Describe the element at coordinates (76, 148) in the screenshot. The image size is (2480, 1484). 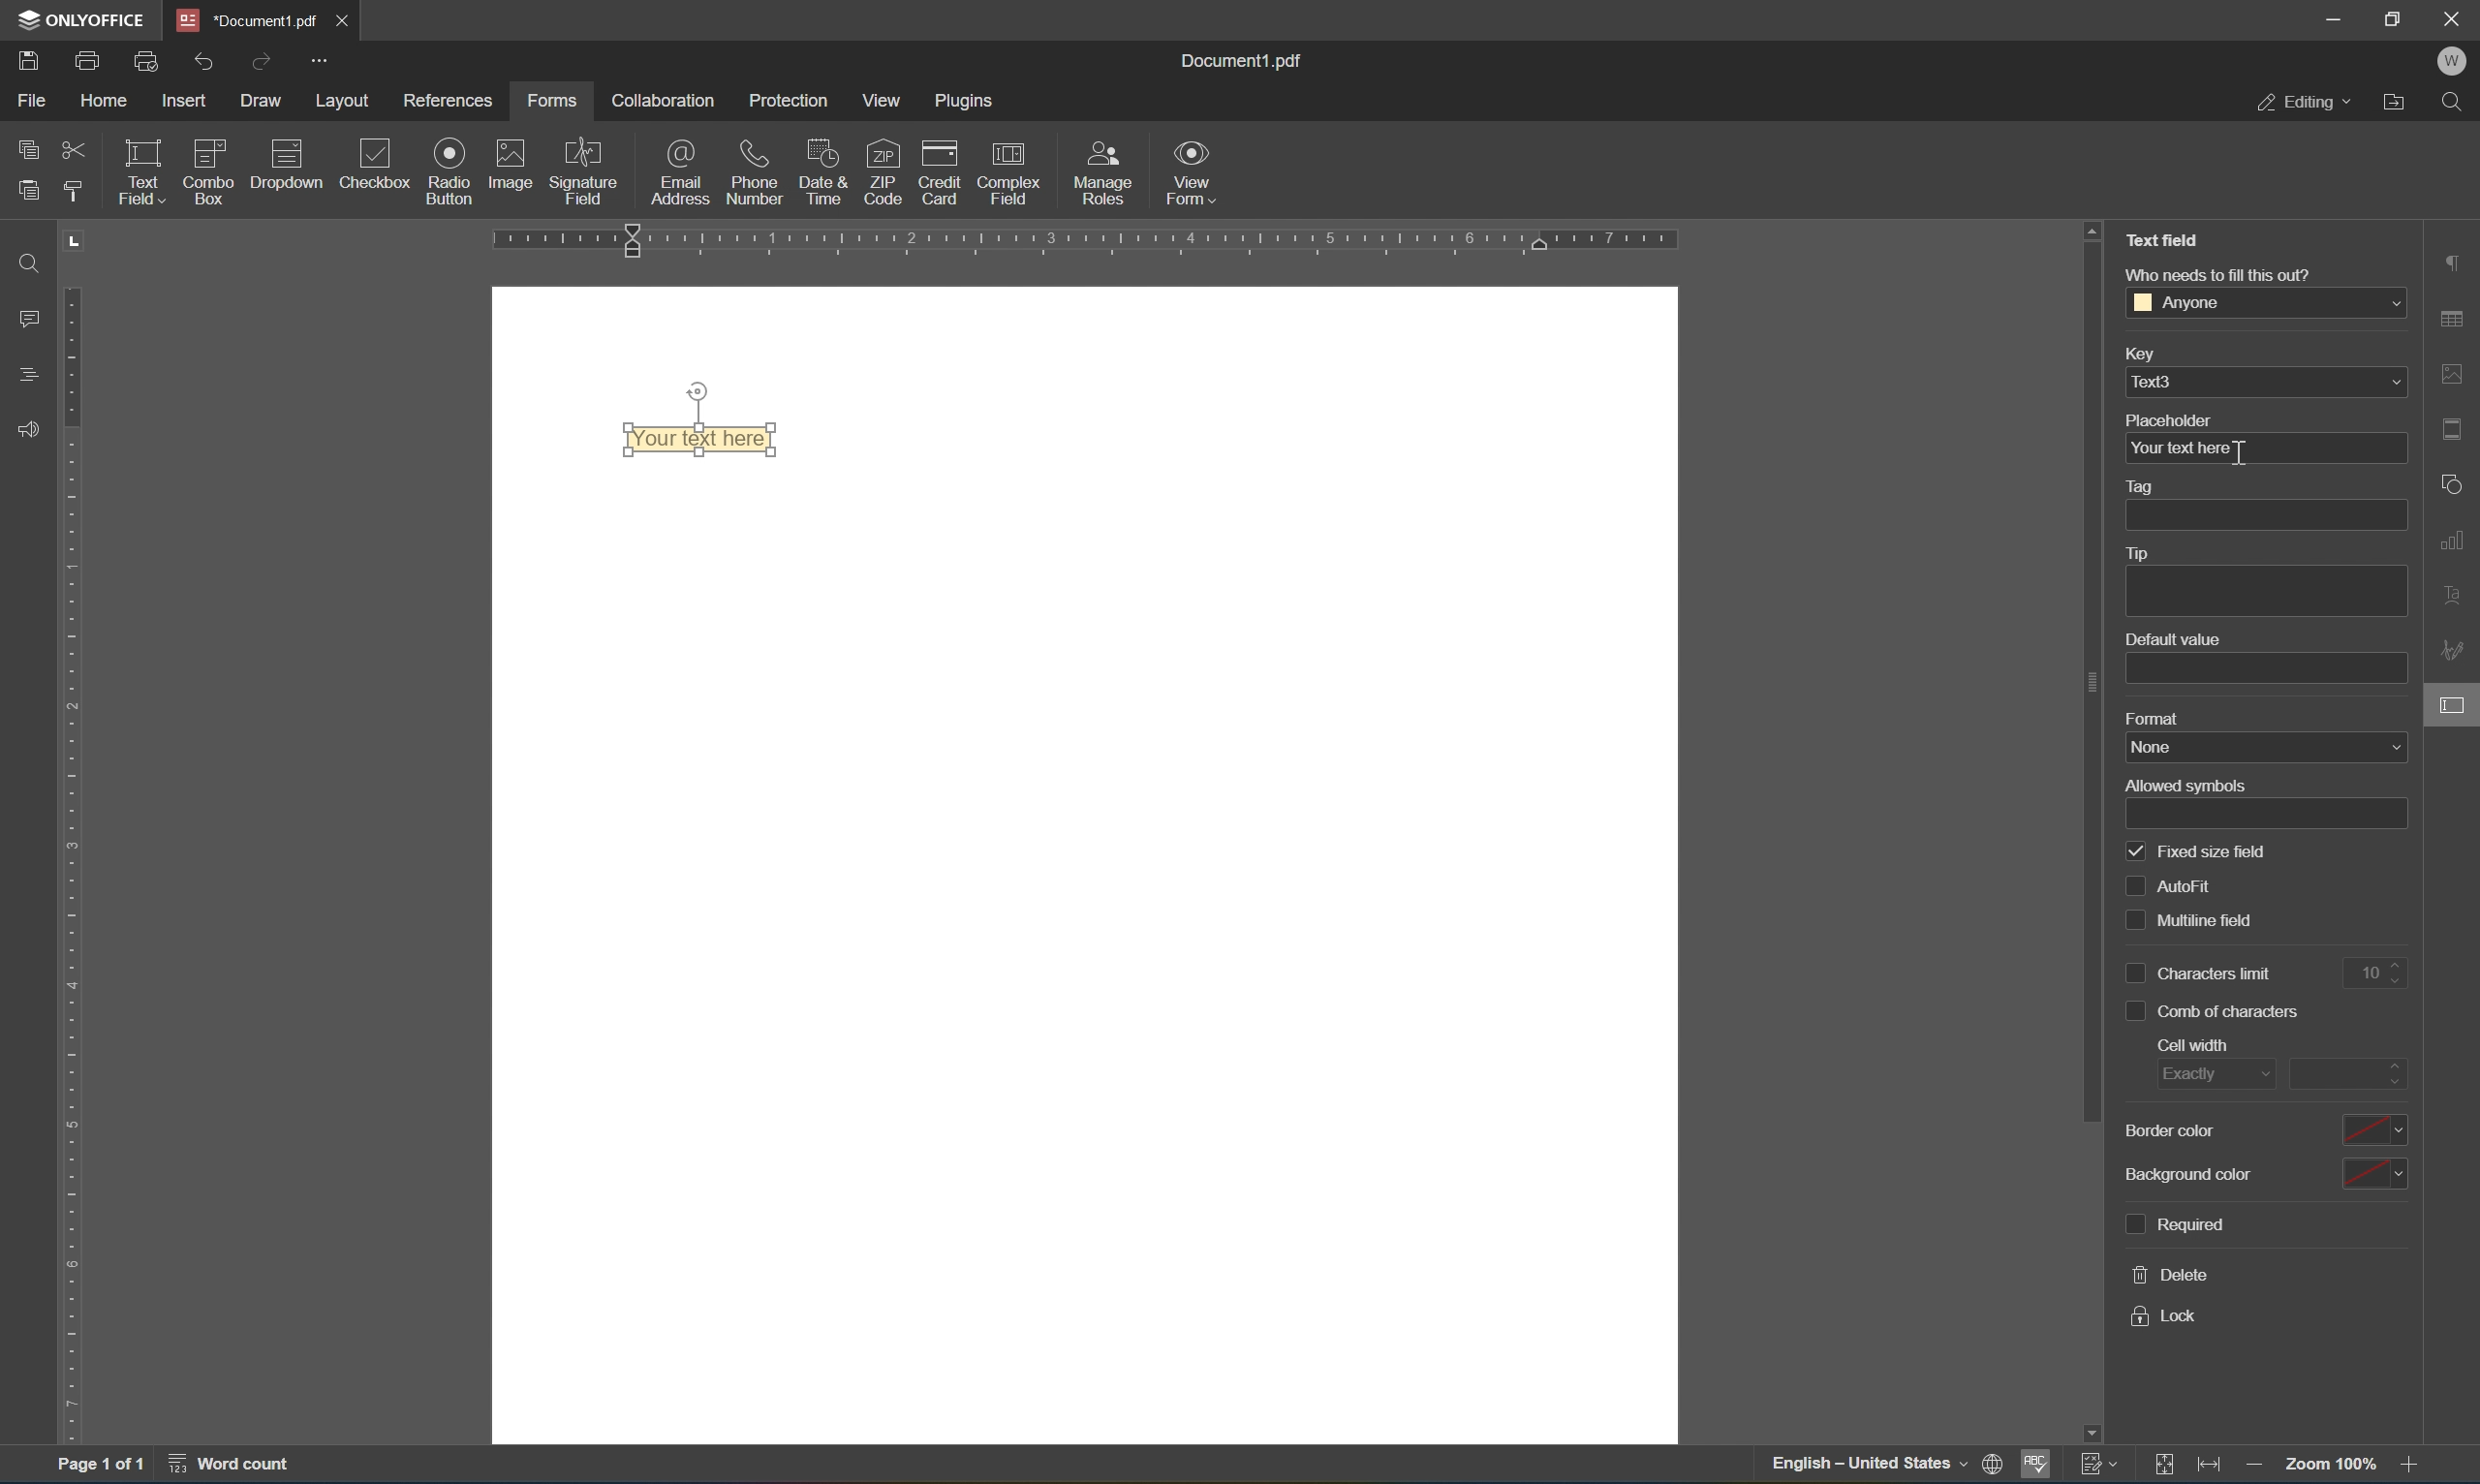
I see `cut` at that location.